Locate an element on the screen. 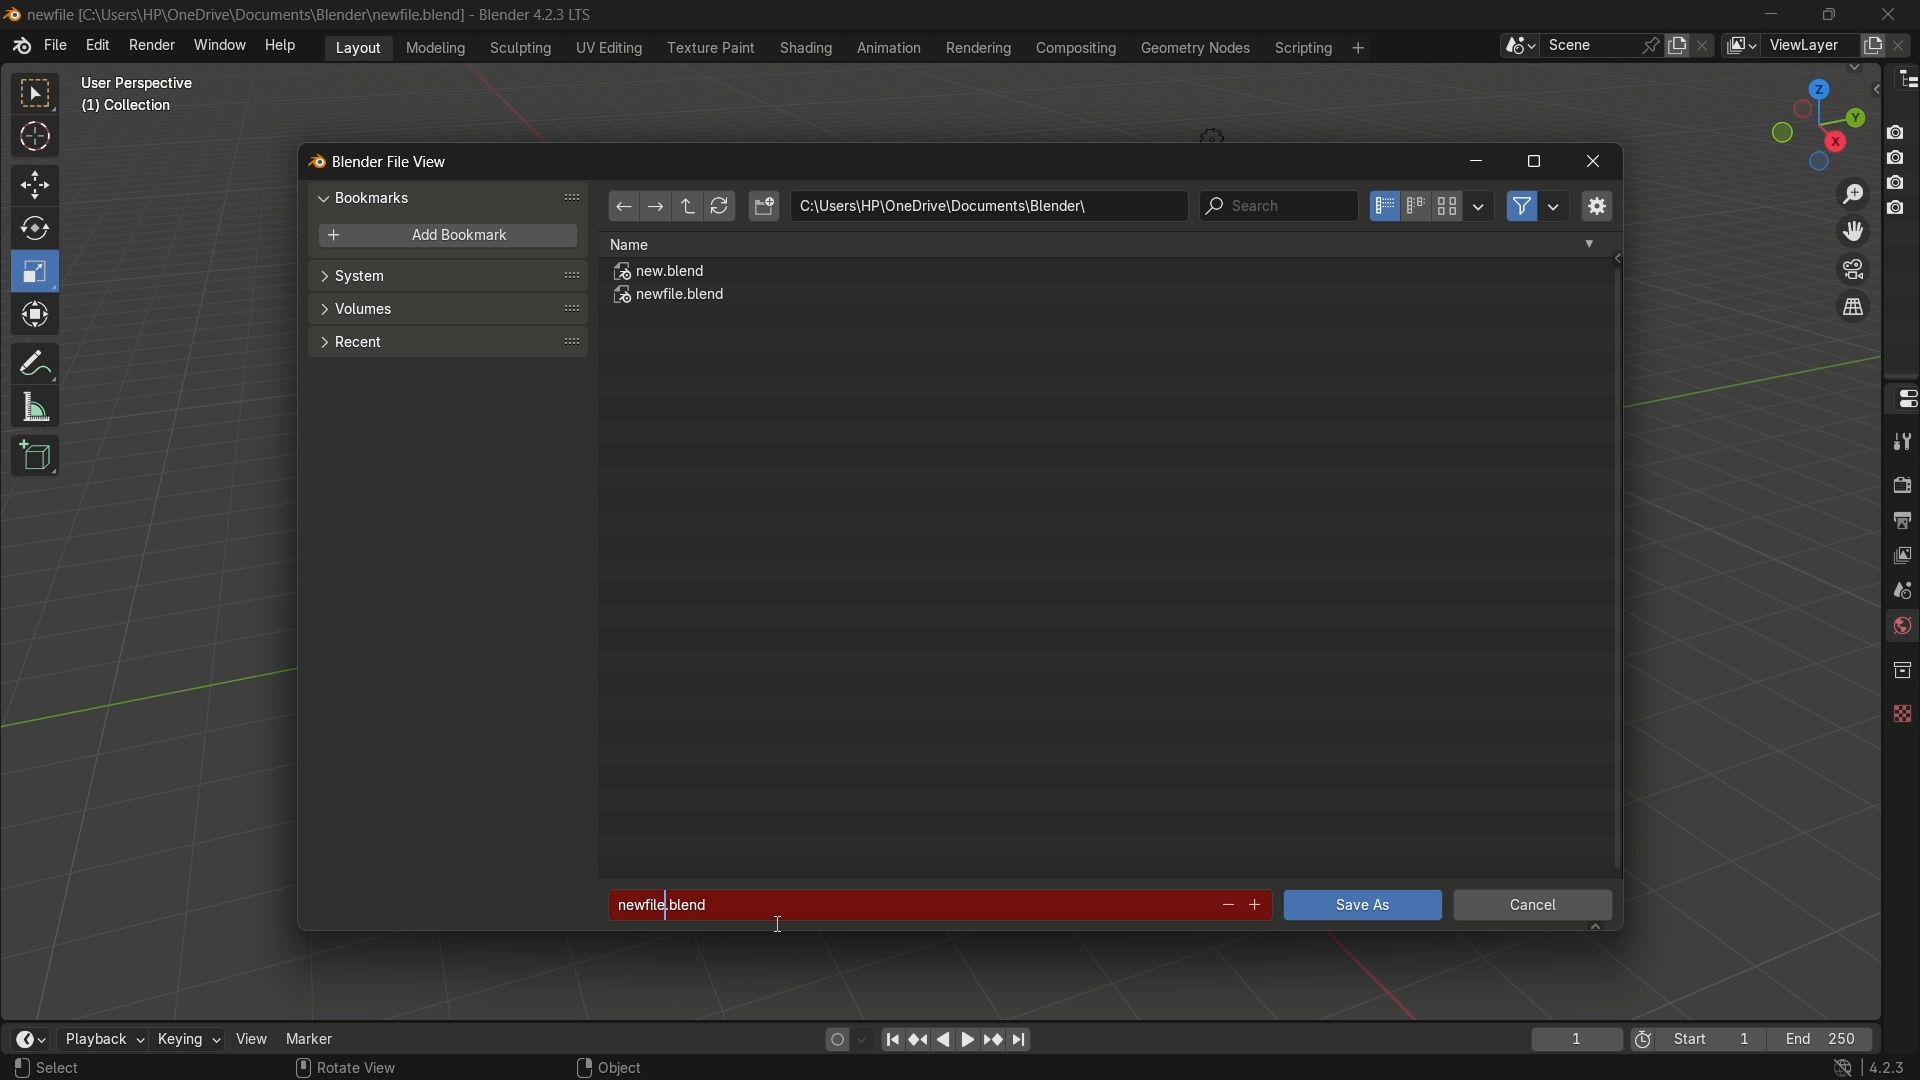 The image size is (1920, 1080). render is located at coordinates (1898, 482).